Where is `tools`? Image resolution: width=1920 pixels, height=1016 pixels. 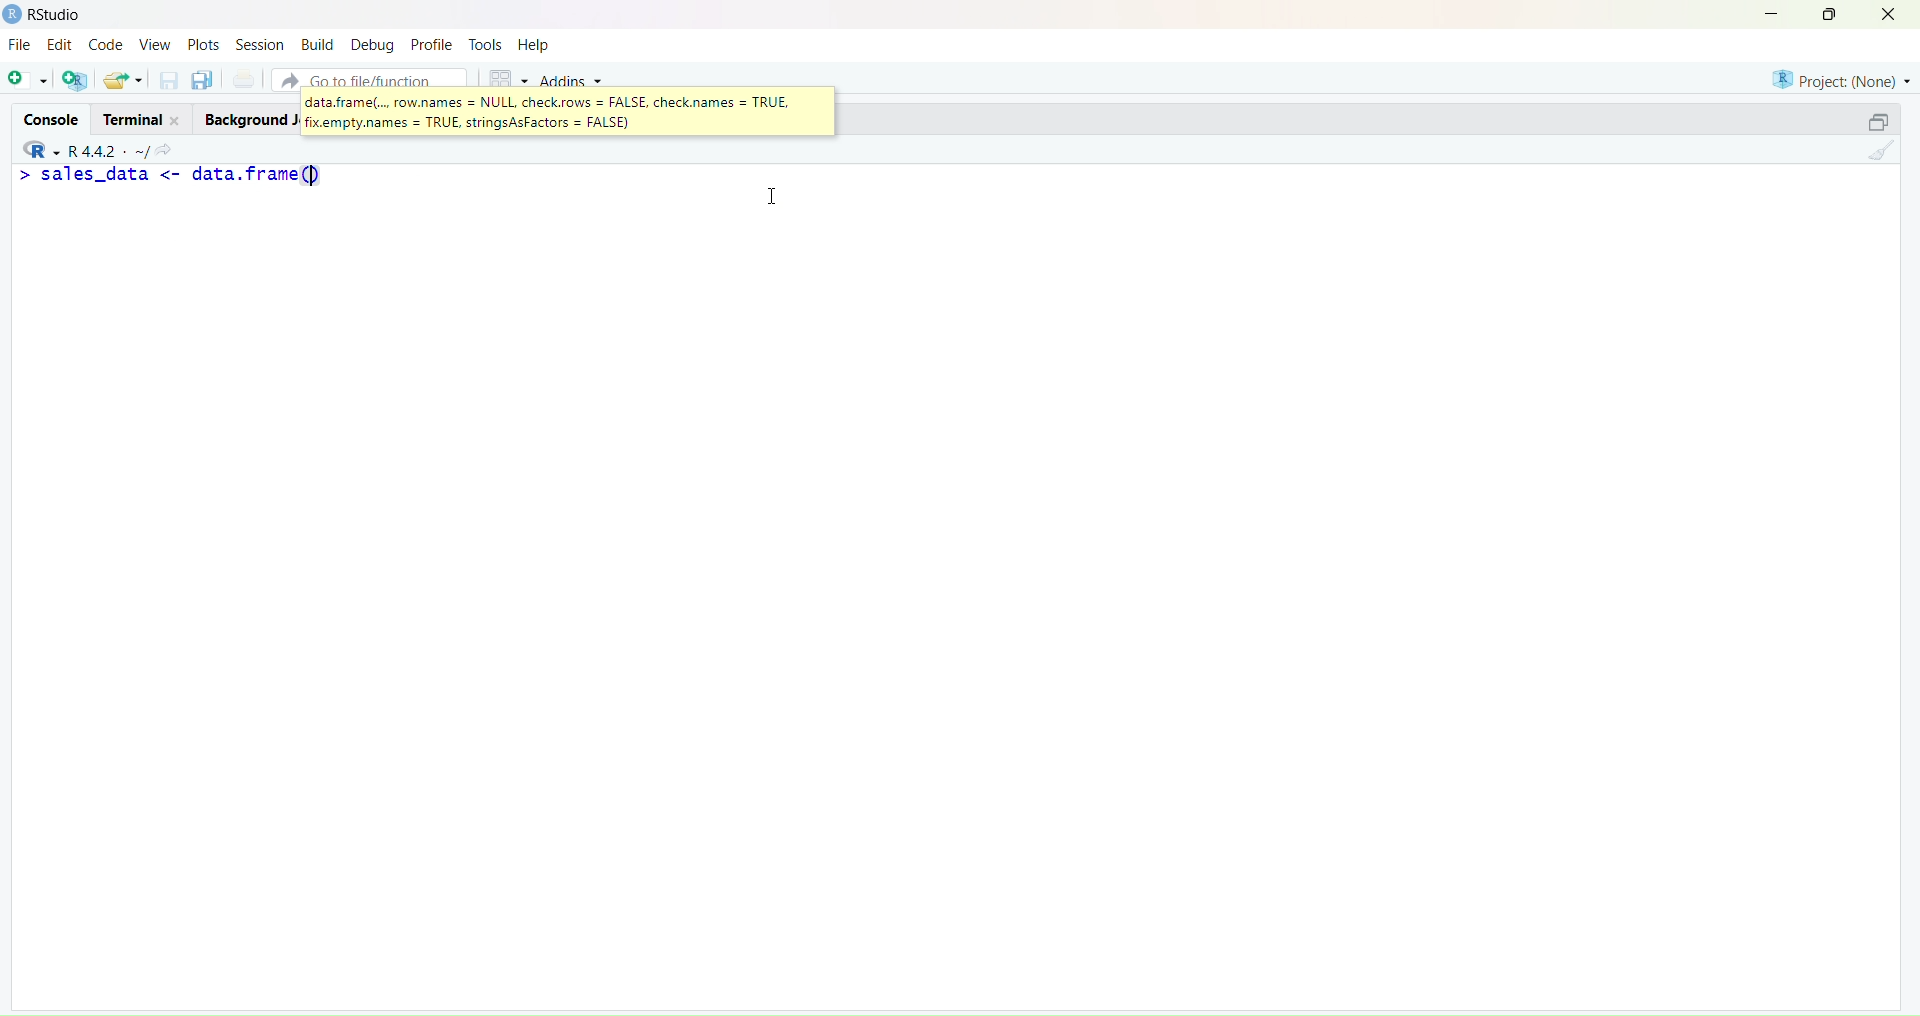
tools is located at coordinates (485, 44).